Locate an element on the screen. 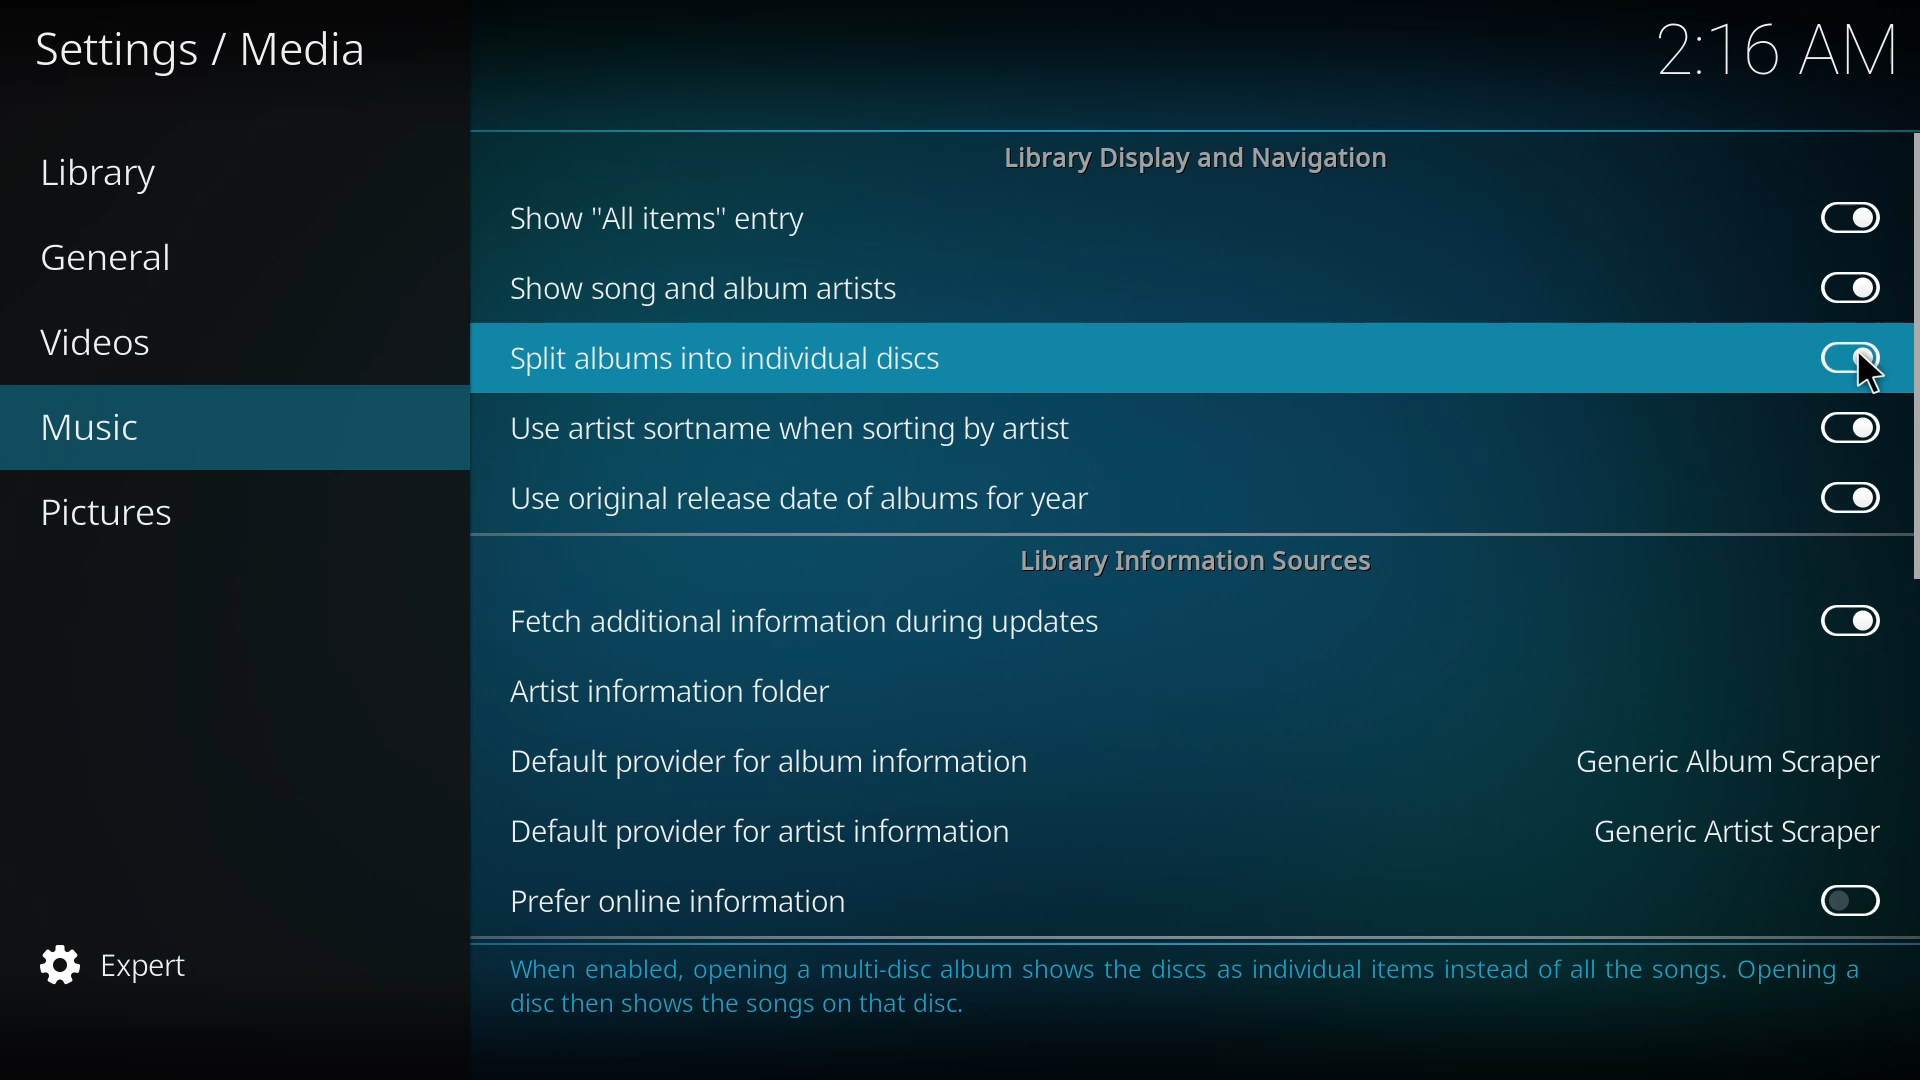 This screenshot has width=1920, height=1080. settings media is located at coordinates (198, 47).